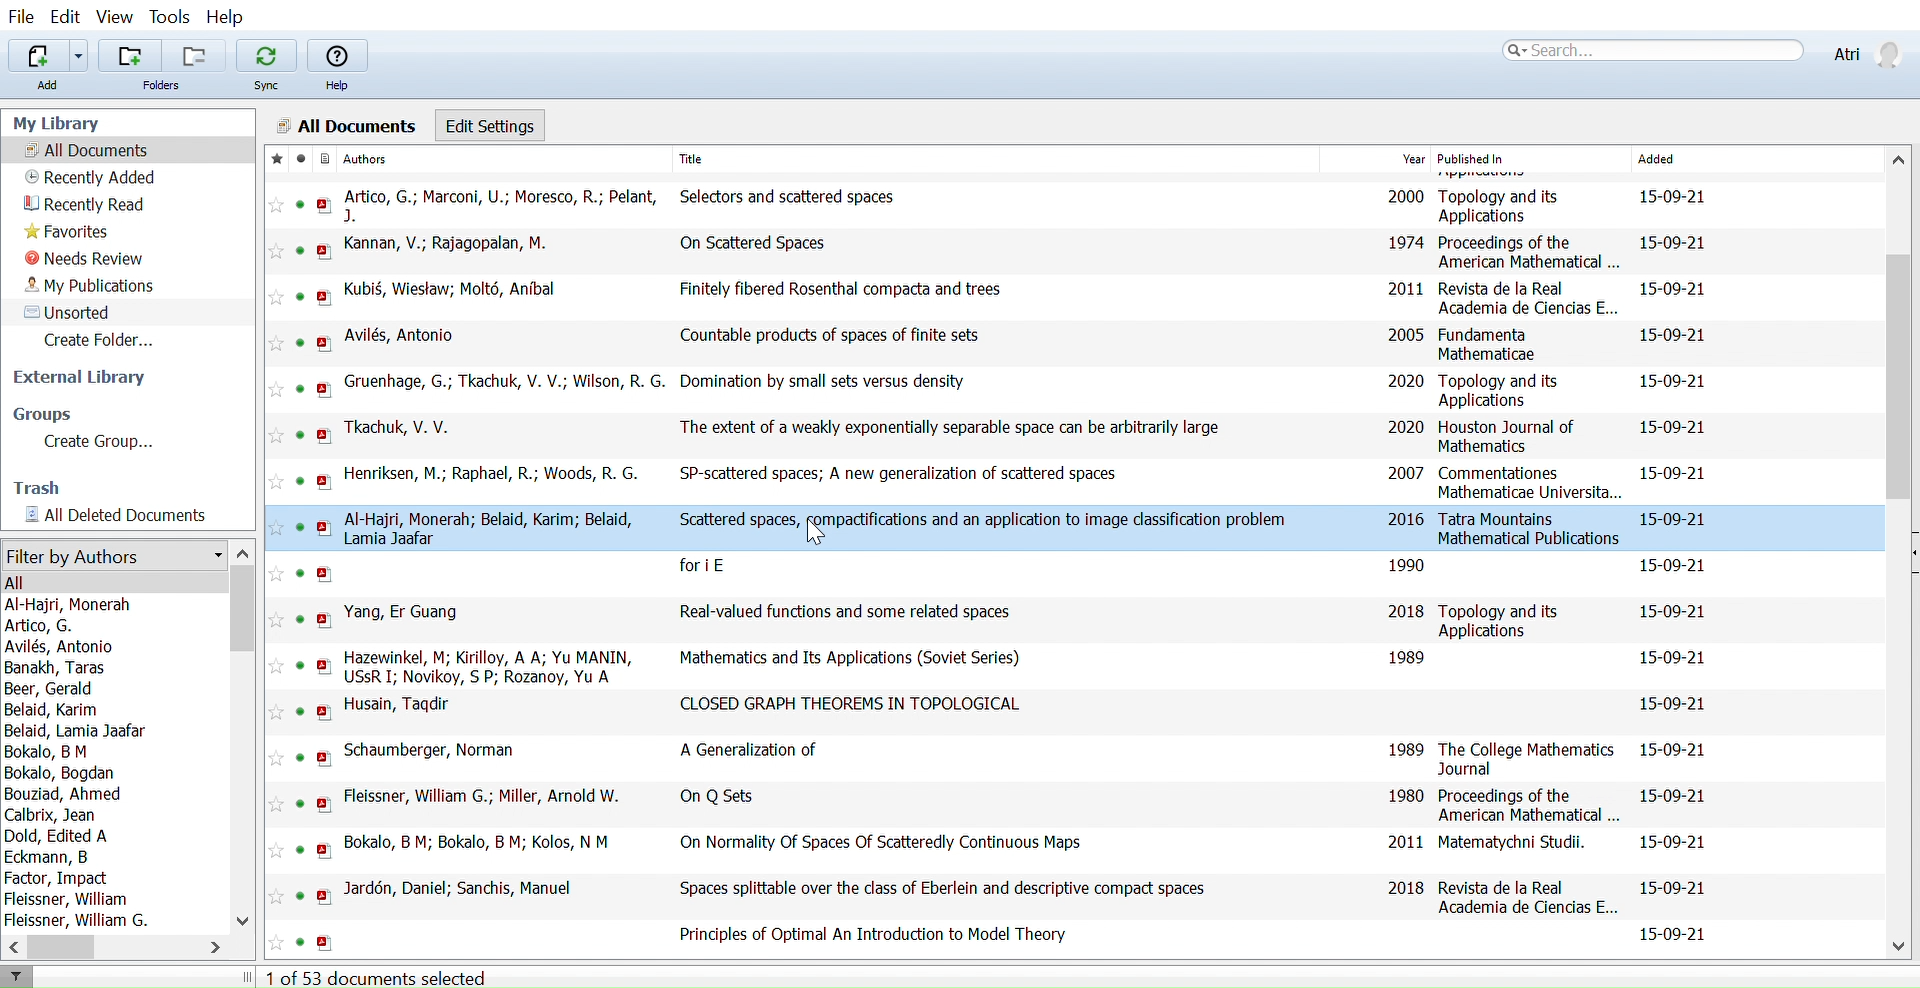 This screenshot has width=1920, height=988. Describe the element at coordinates (18, 583) in the screenshot. I see `All` at that location.